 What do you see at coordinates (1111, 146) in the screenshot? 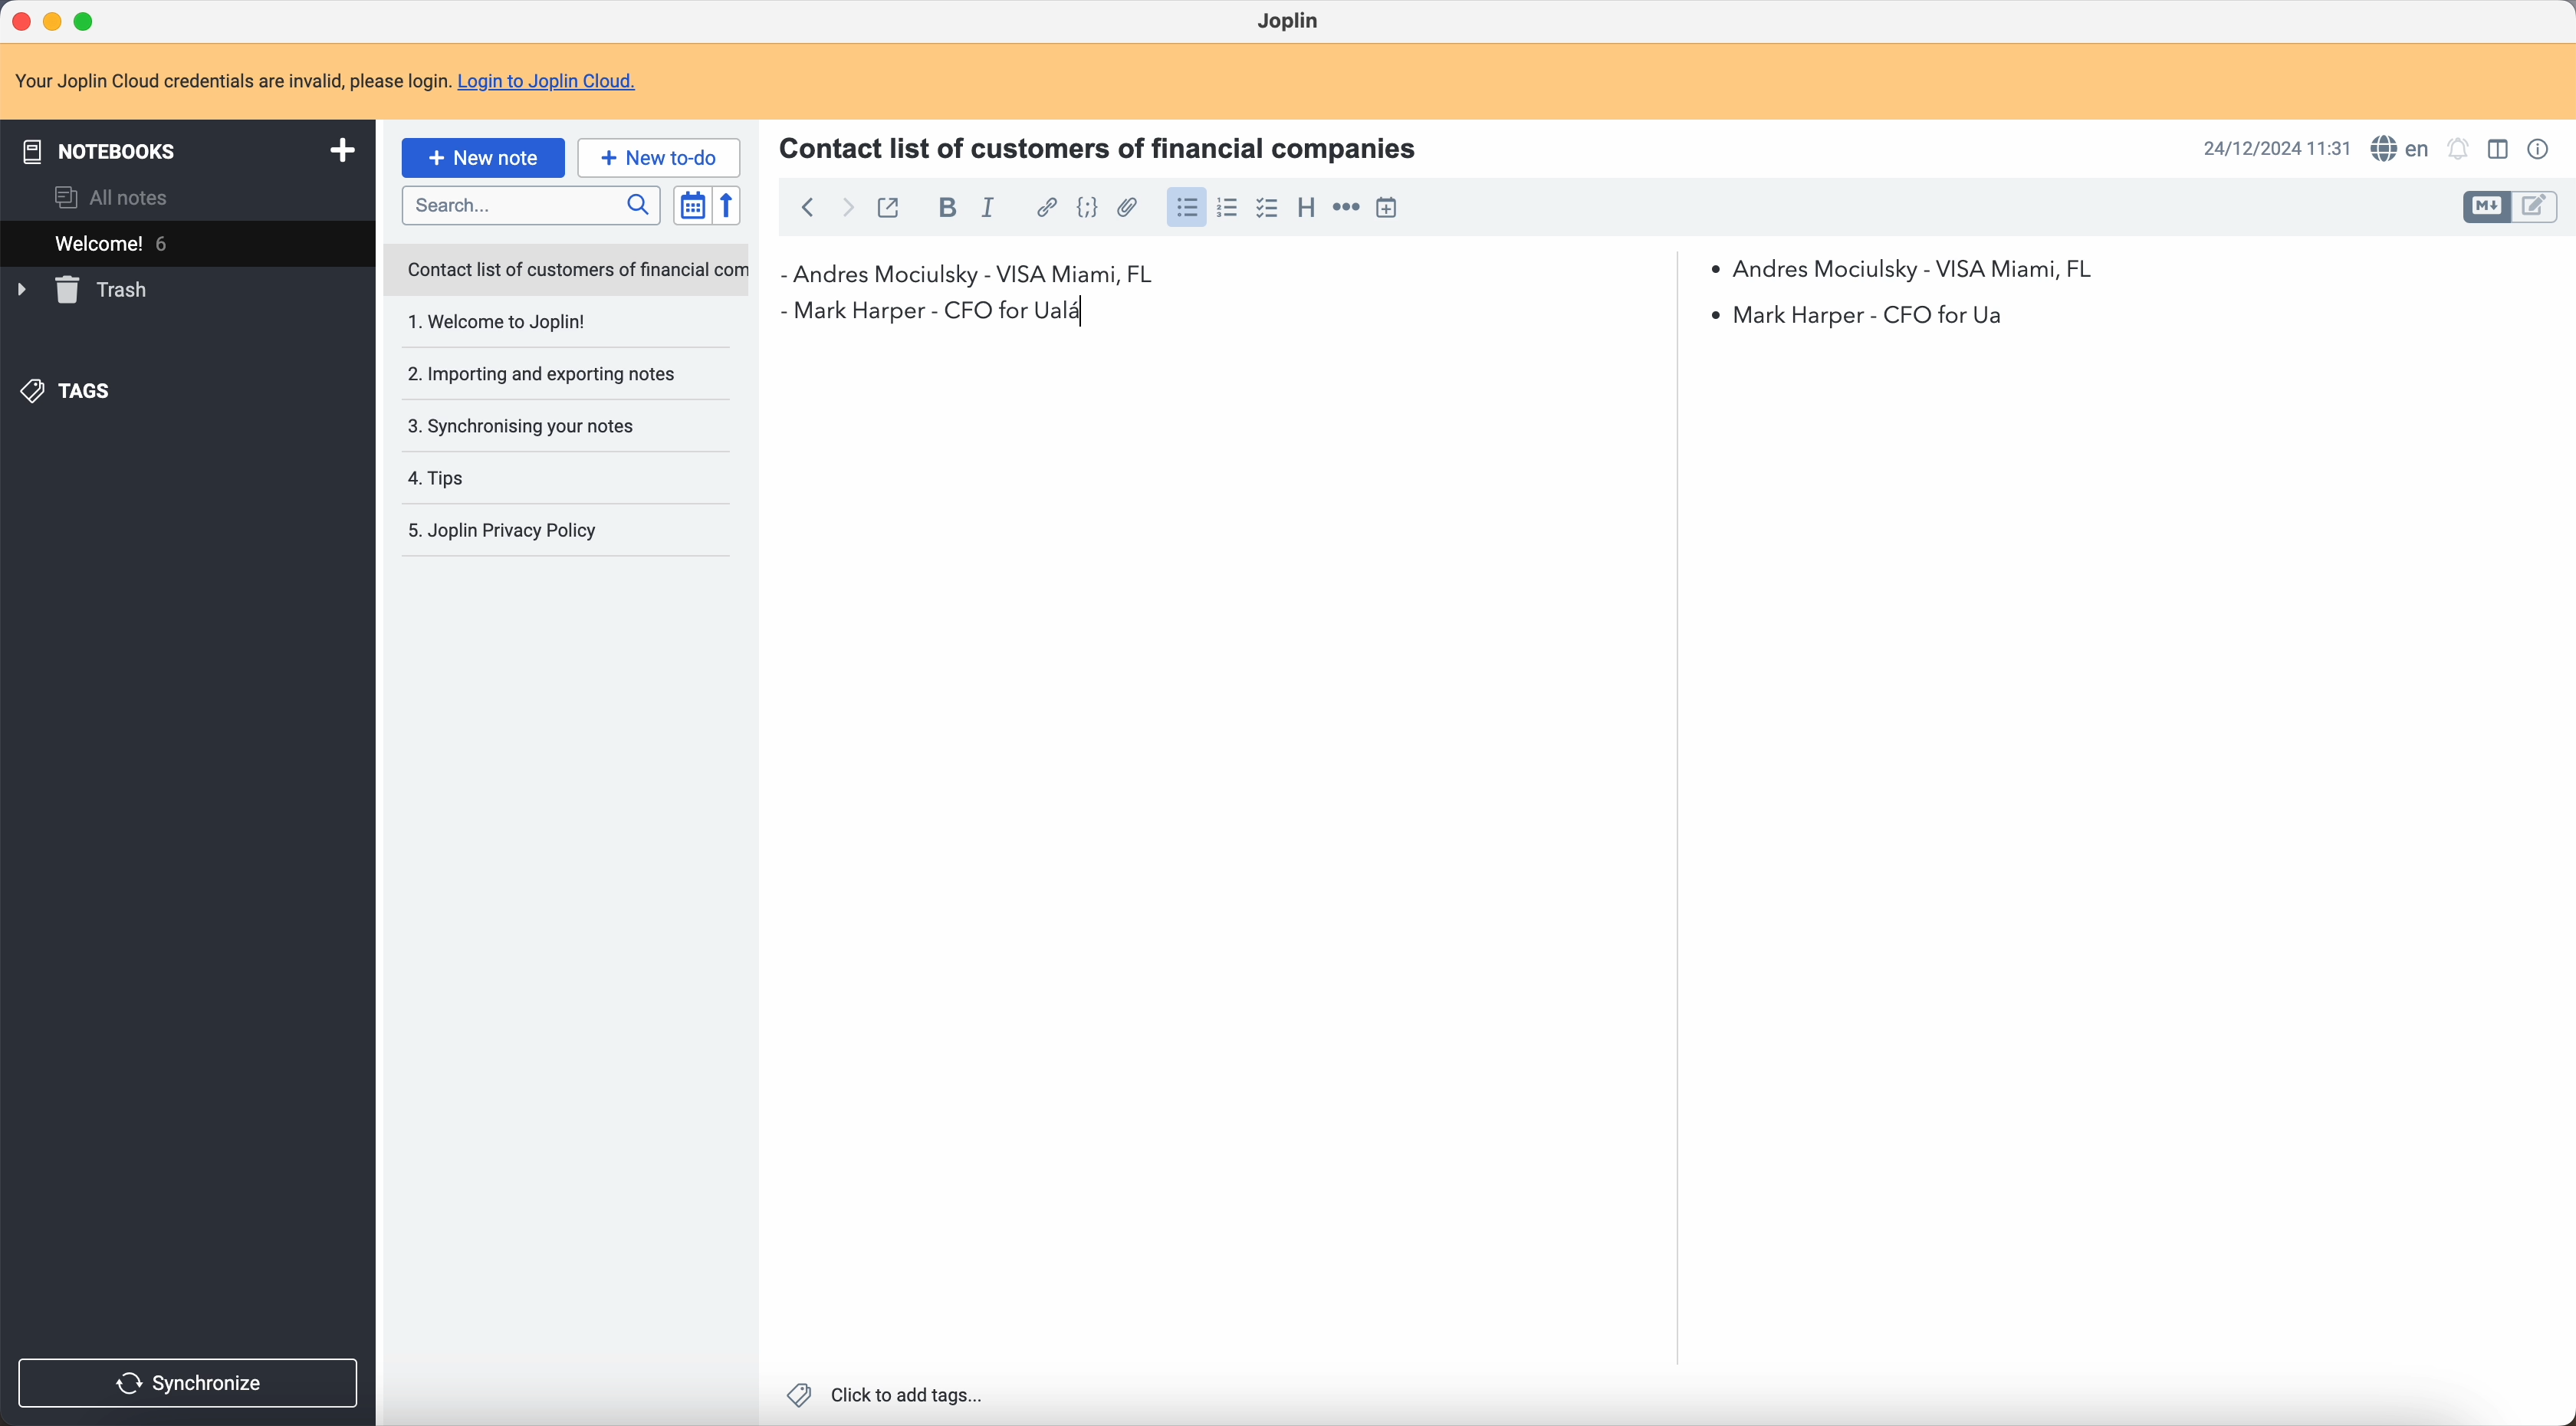
I see `Contact list of customers of financial companies` at bounding box center [1111, 146].